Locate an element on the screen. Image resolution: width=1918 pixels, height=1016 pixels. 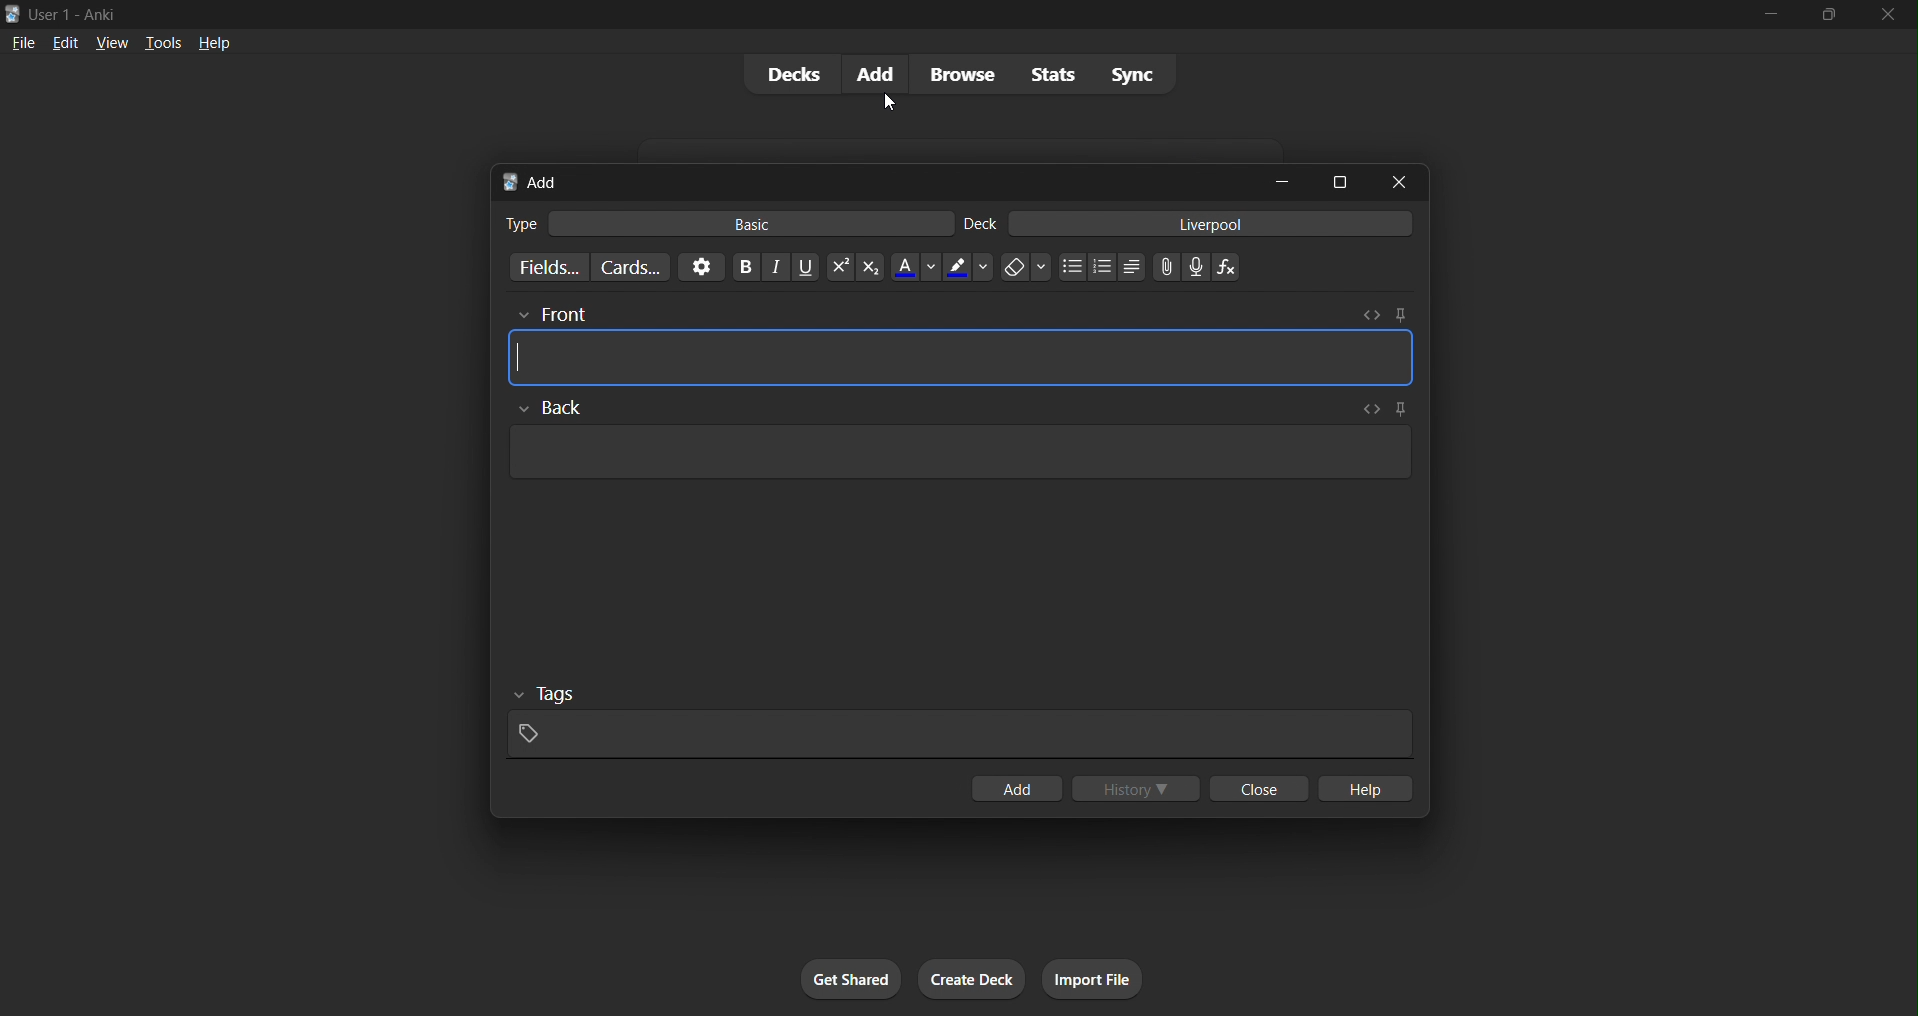
erase formatting is located at coordinates (1019, 268).